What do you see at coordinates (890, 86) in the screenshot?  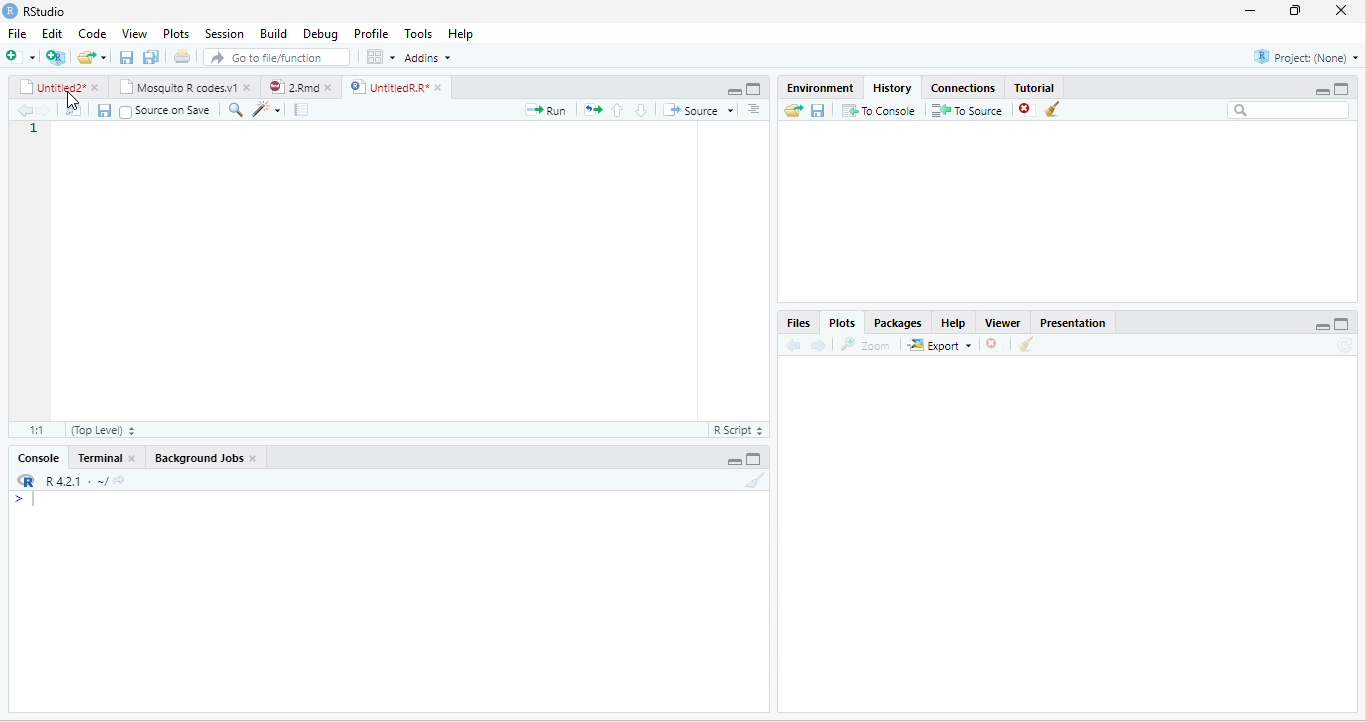 I see `history` at bounding box center [890, 86].